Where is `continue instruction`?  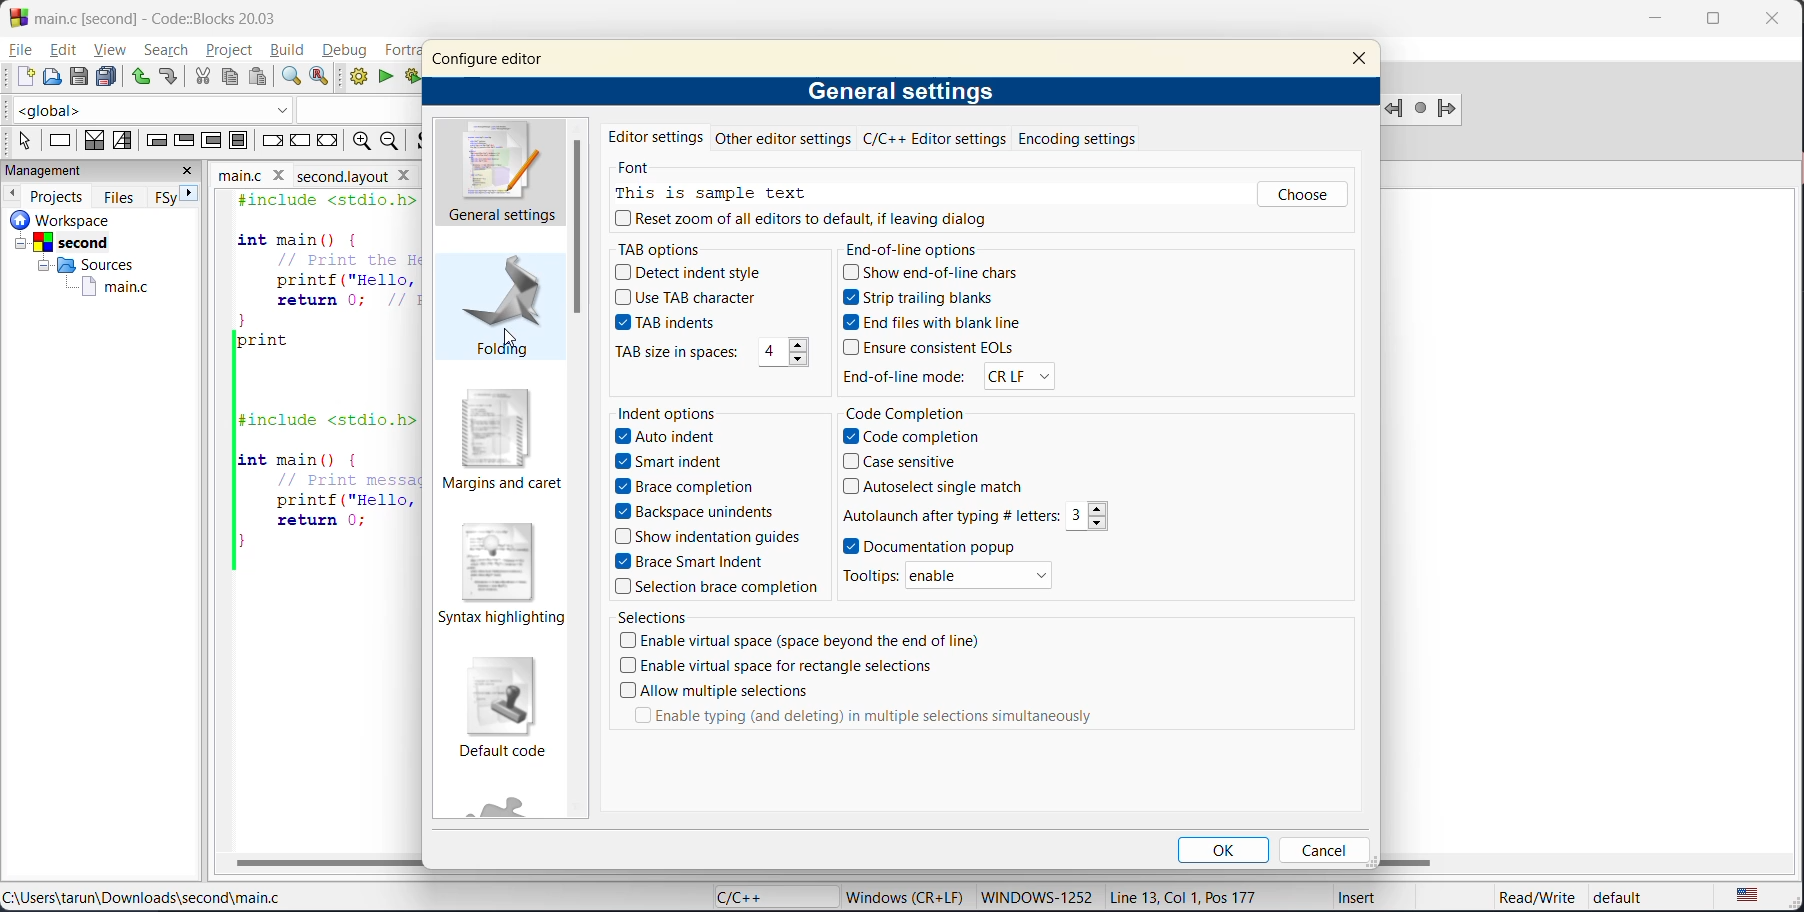 continue instruction is located at coordinates (301, 142).